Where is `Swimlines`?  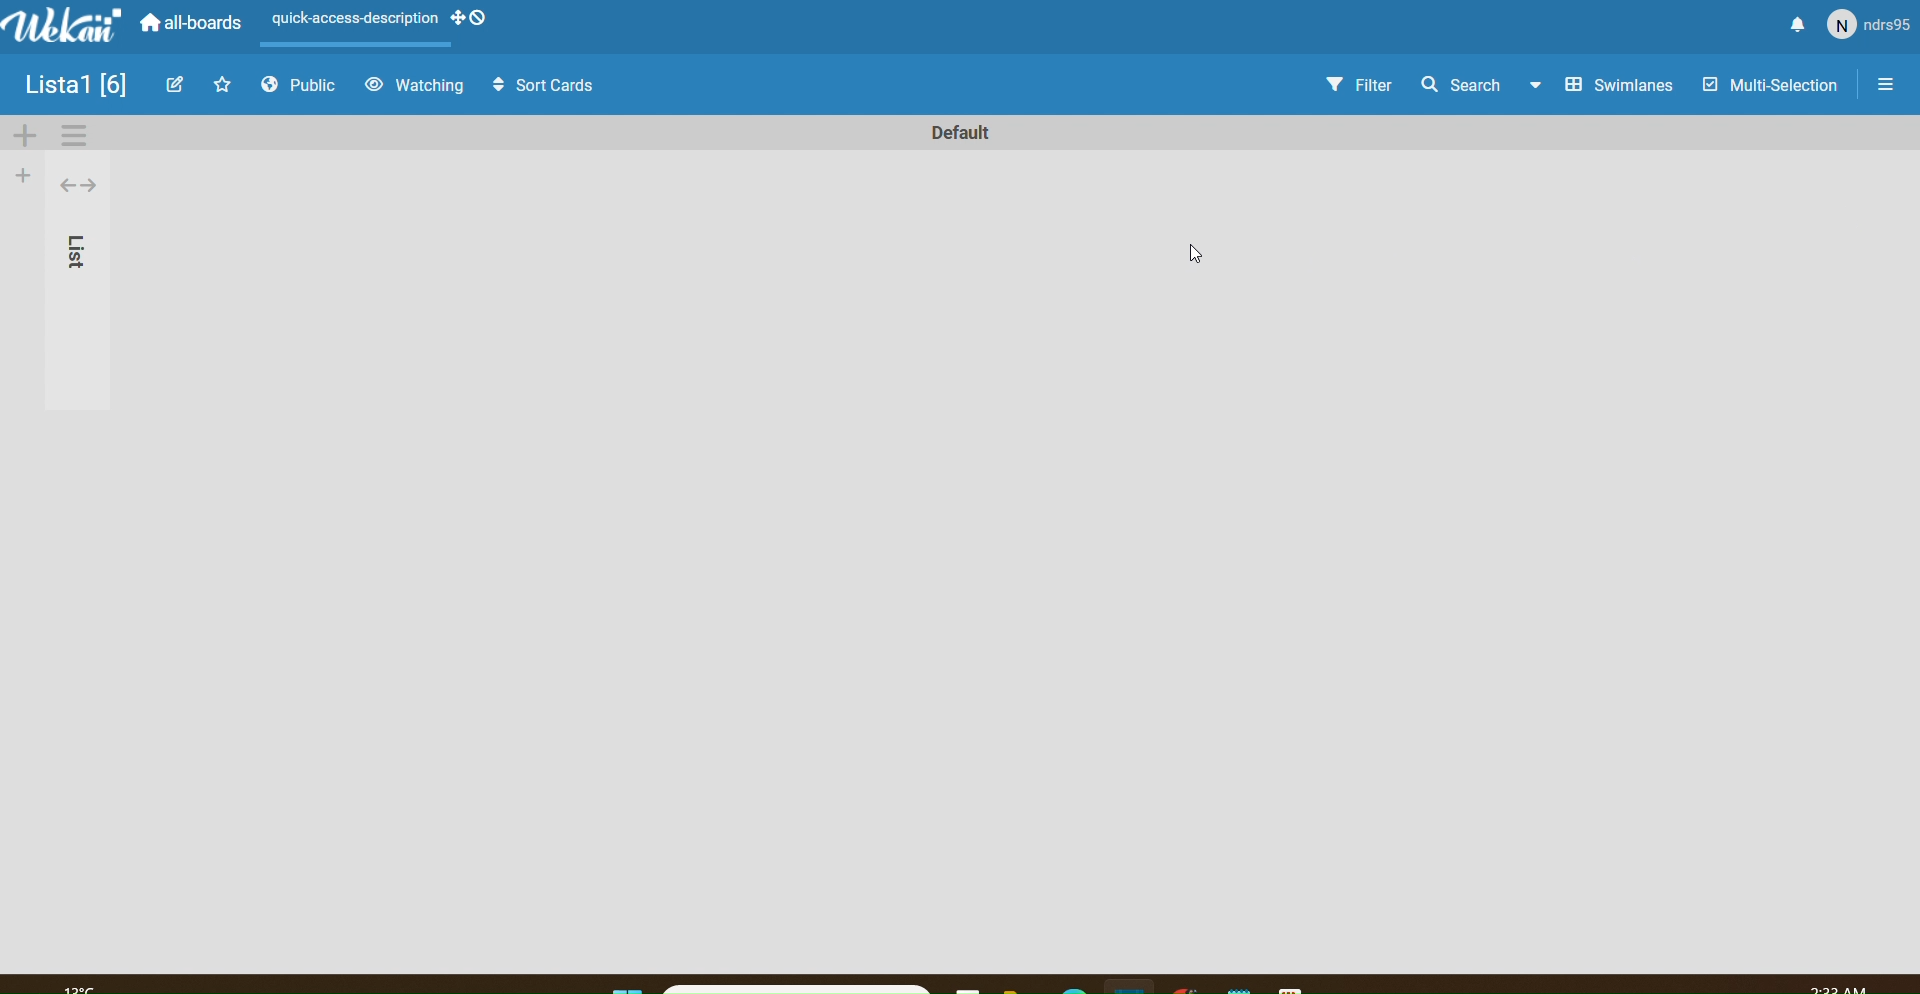 Swimlines is located at coordinates (1605, 86).